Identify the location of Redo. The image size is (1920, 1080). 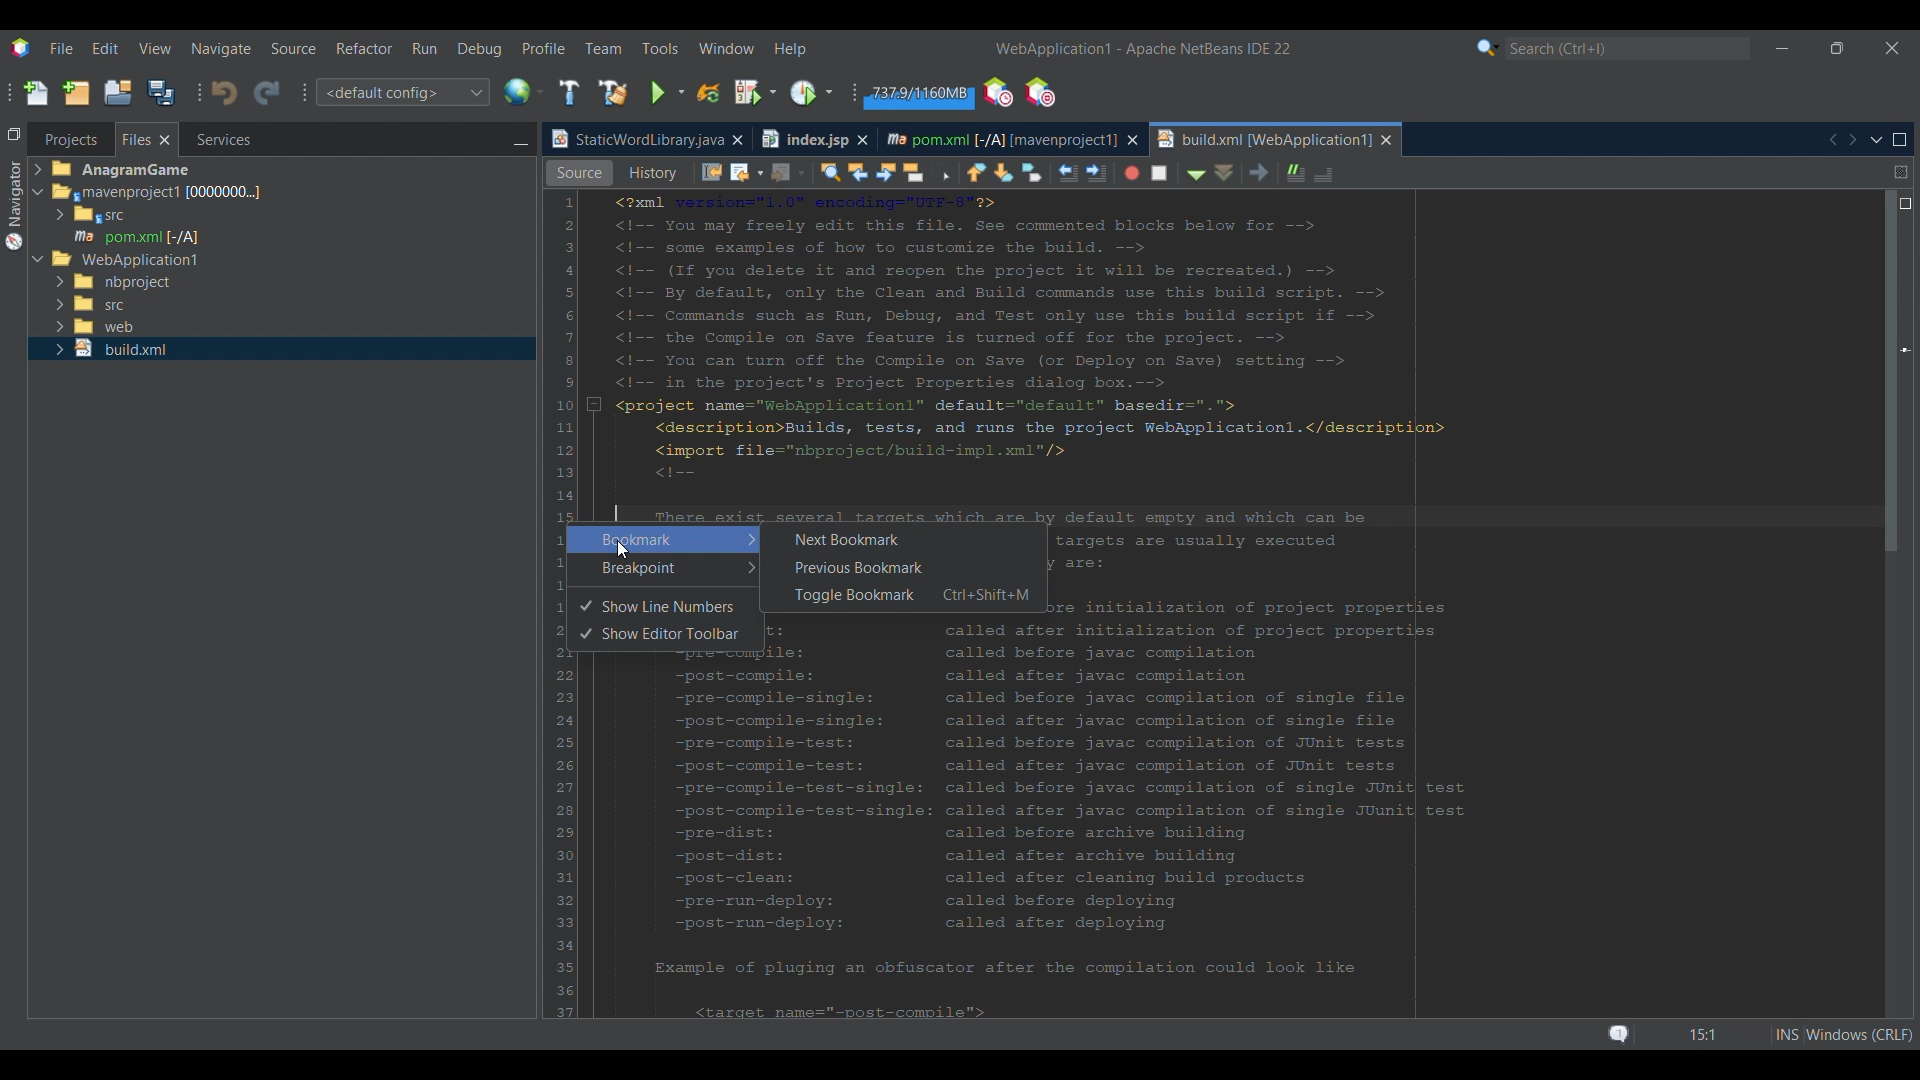
(267, 94).